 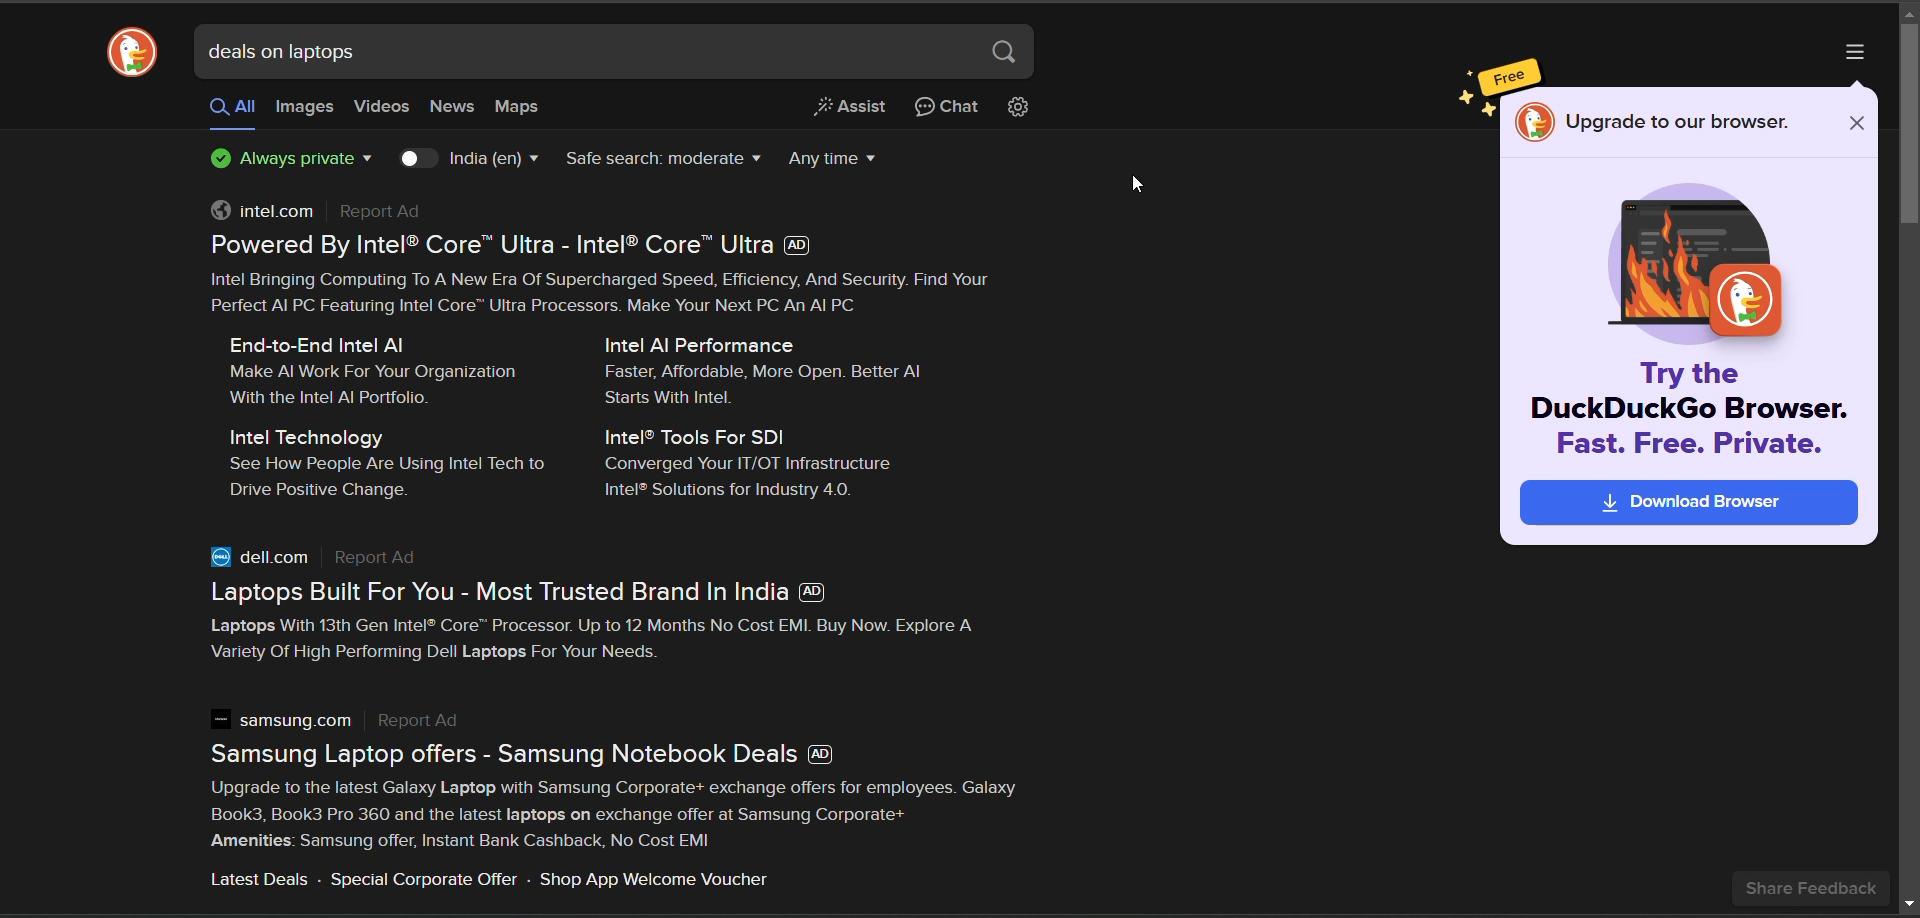 I want to click on result timeline filter, so click(x=838, y=156).